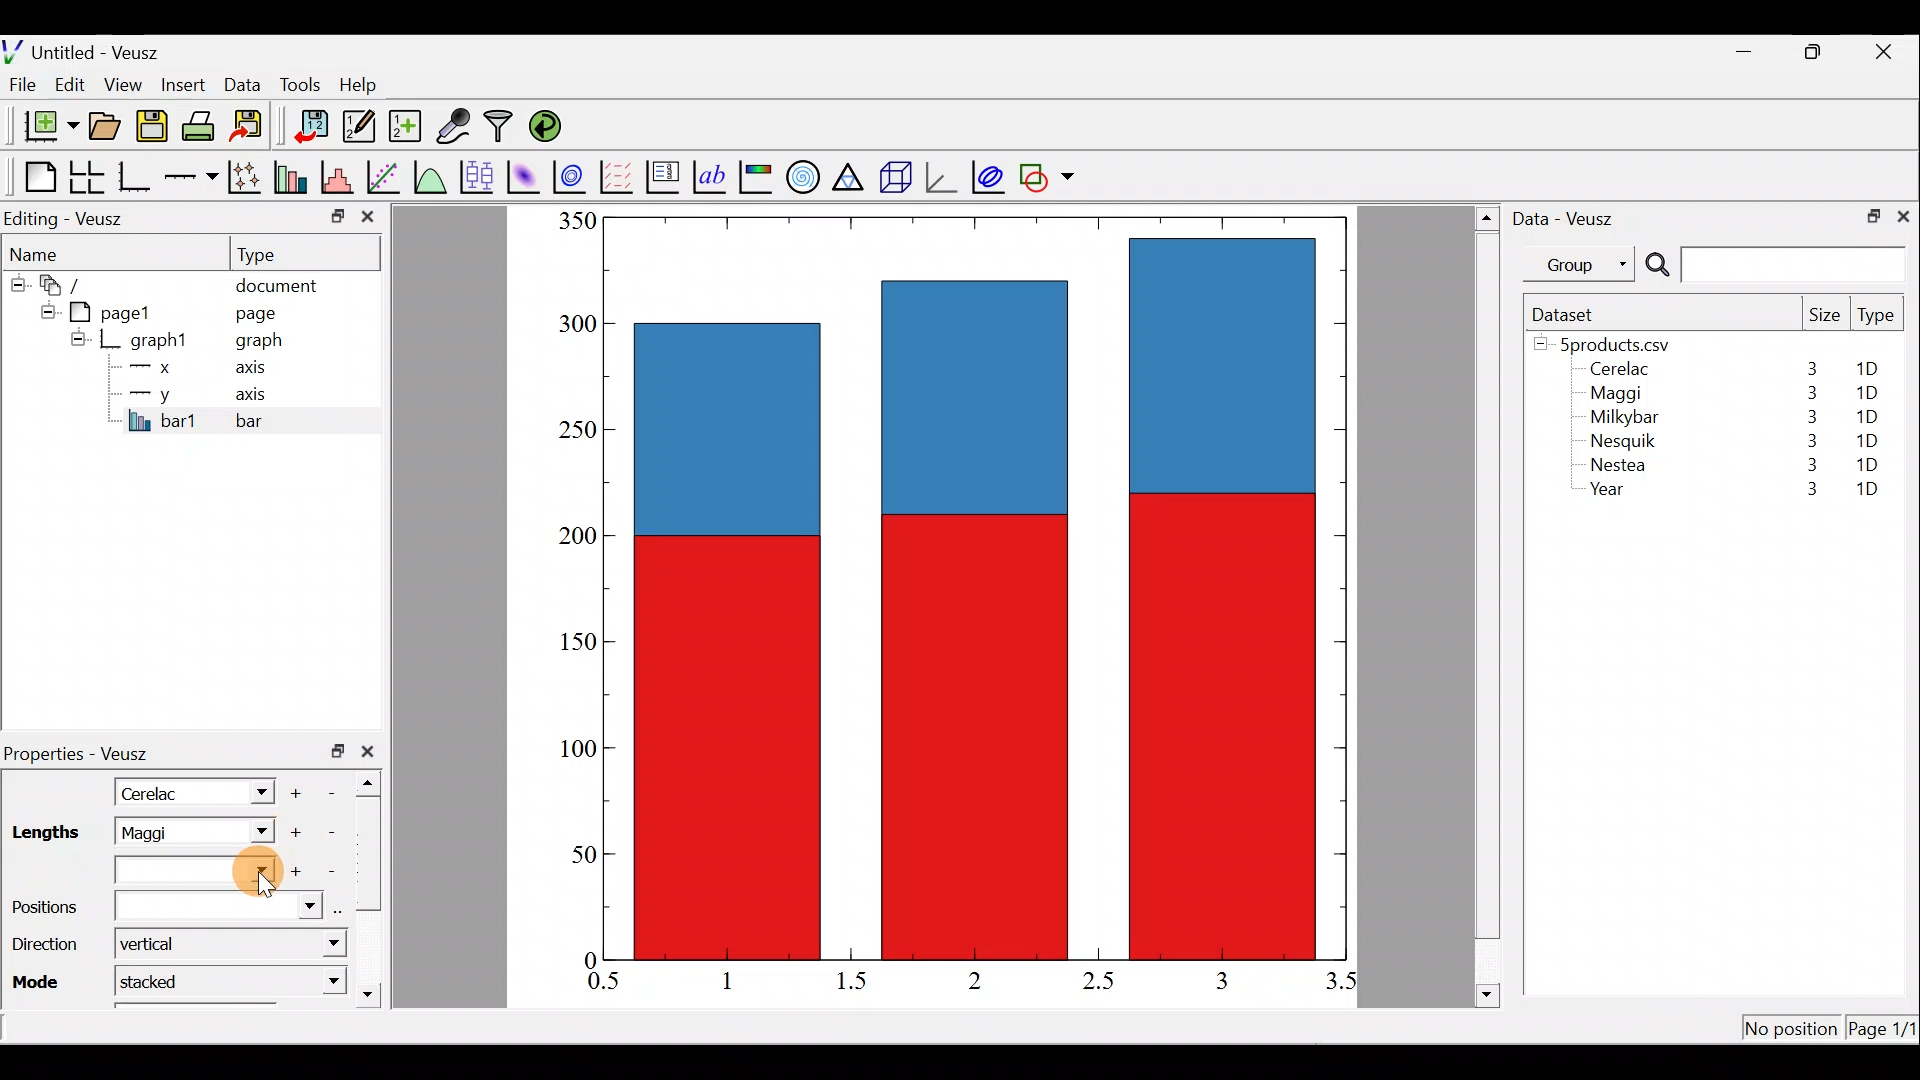 This screenshot has height=1080, width=1920. What do you see at coordinates (1772, 265) in the screenshot?
I see `Search bar` at bounding box center [1772, 265].